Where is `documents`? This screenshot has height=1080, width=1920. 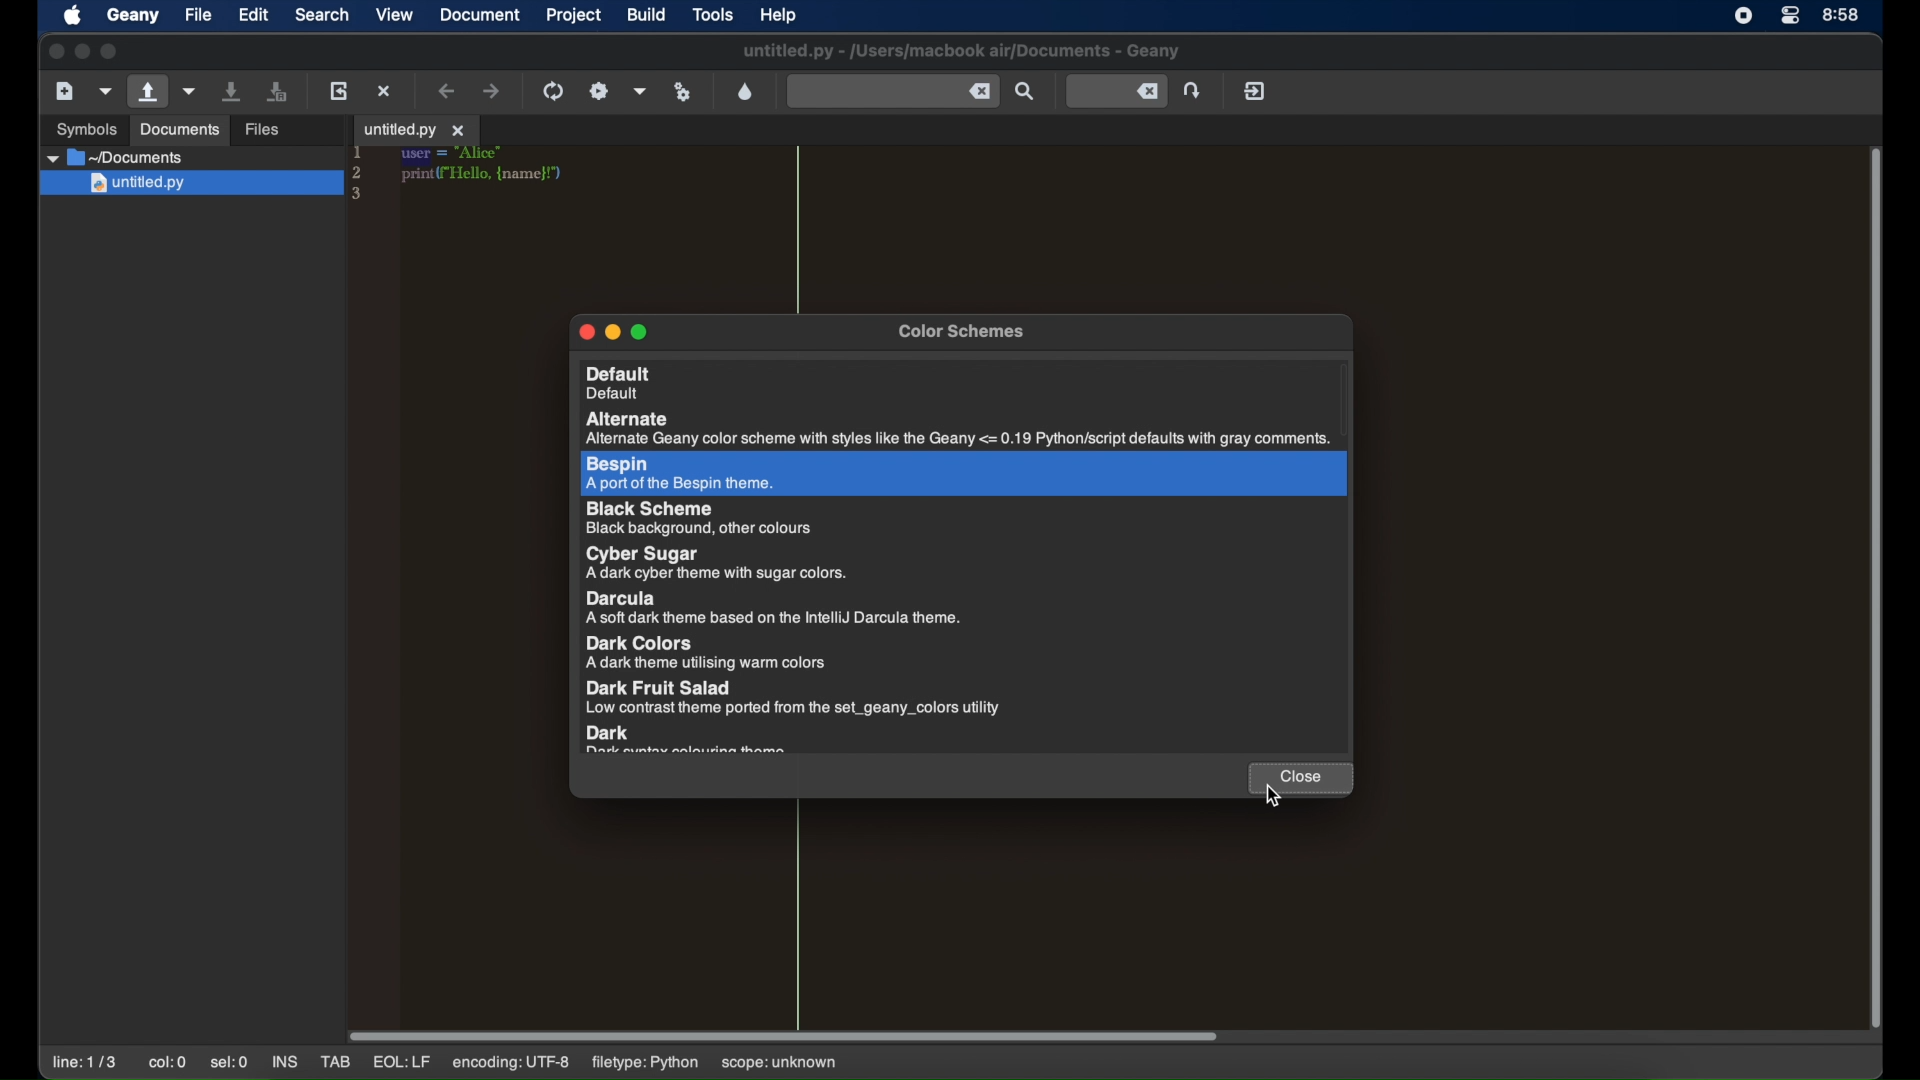
documents is located at coordinates (116, 158).